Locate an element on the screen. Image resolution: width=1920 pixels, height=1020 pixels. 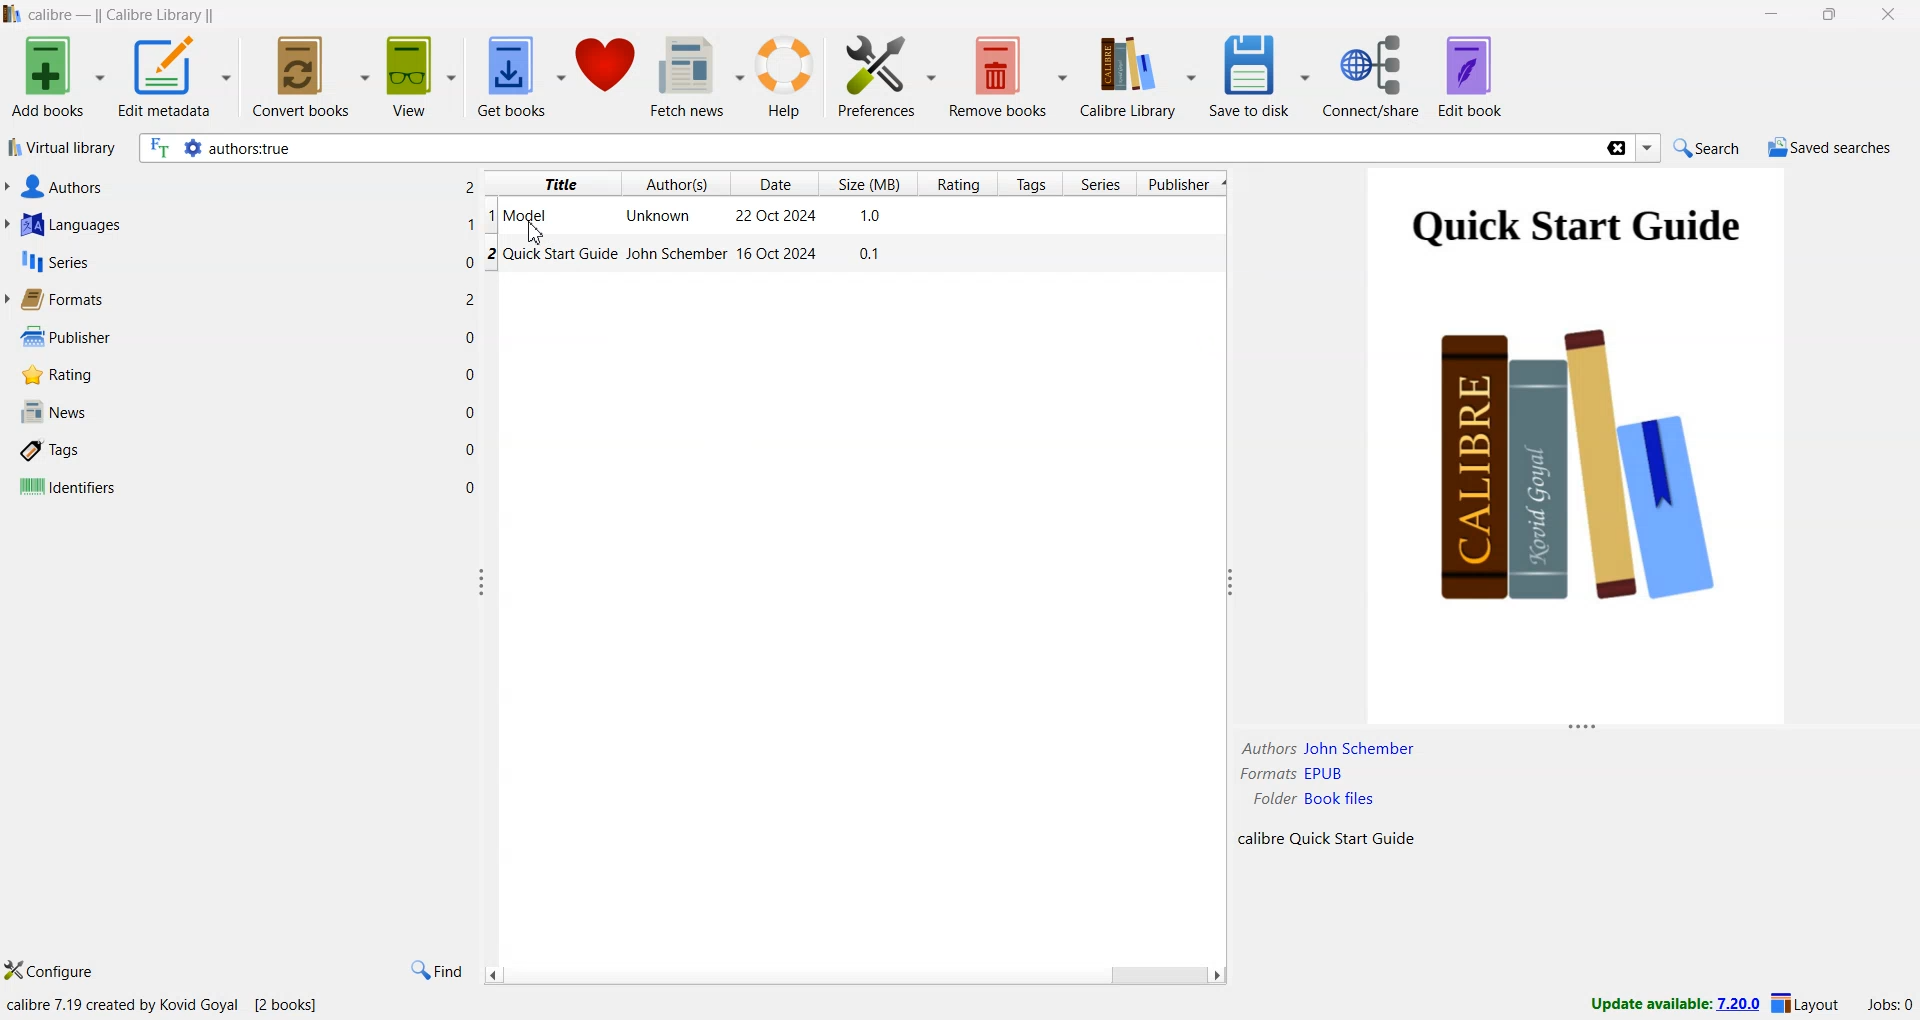
0 is located at coordinates (472, 372).